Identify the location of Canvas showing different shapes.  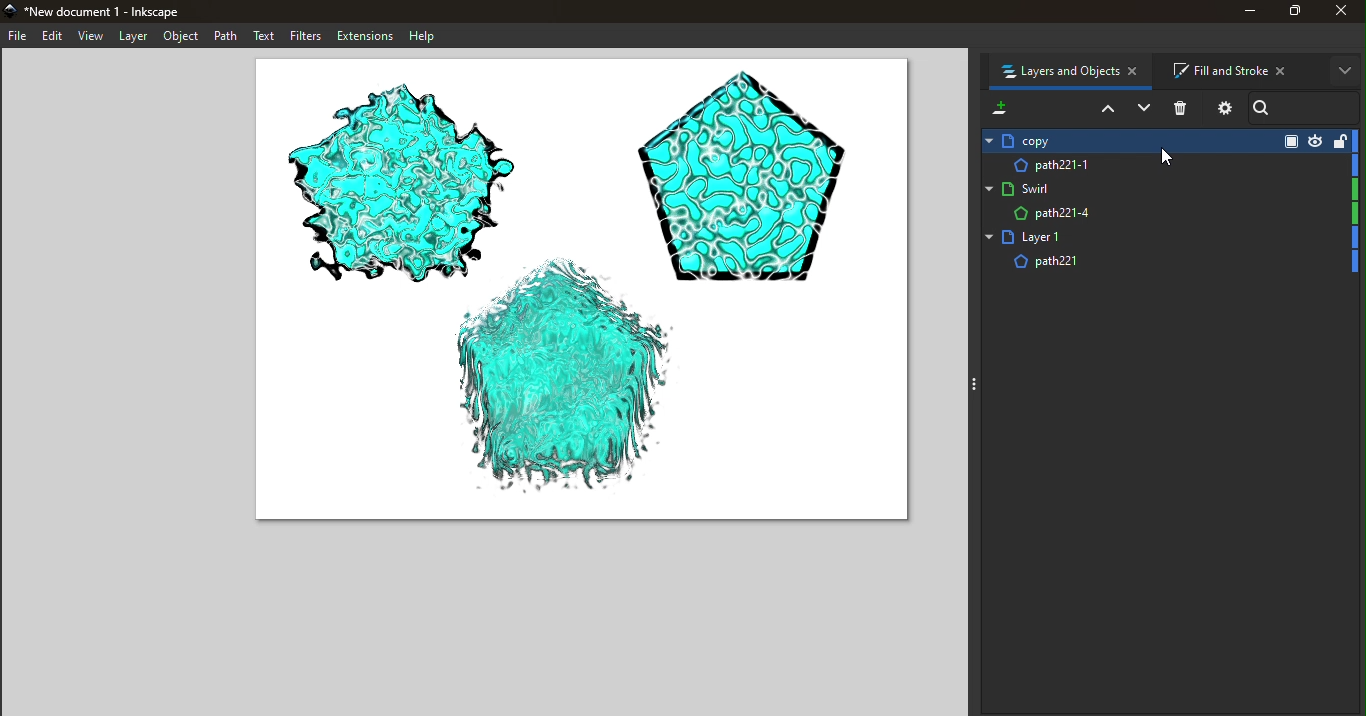
(579, 297).